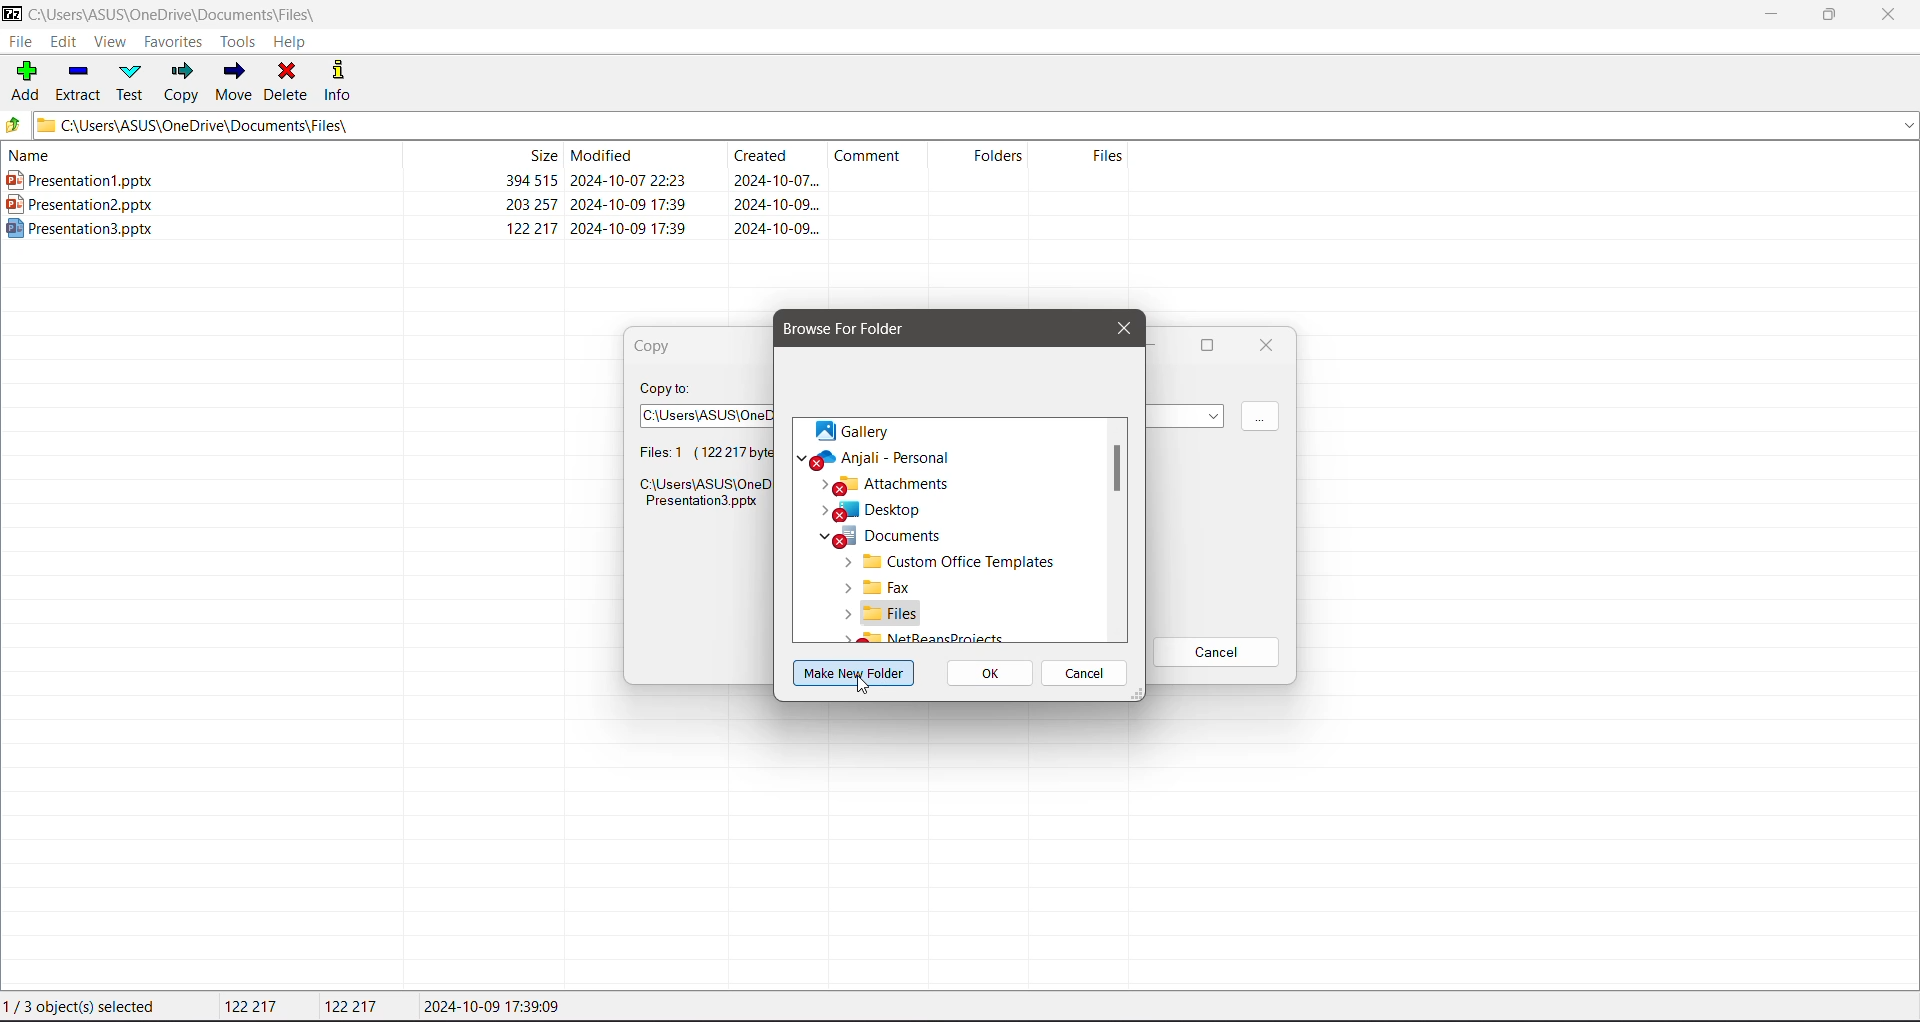  Describe the element at coordinates (853, 430) in the screenshot. I see `Gallery` at that location.